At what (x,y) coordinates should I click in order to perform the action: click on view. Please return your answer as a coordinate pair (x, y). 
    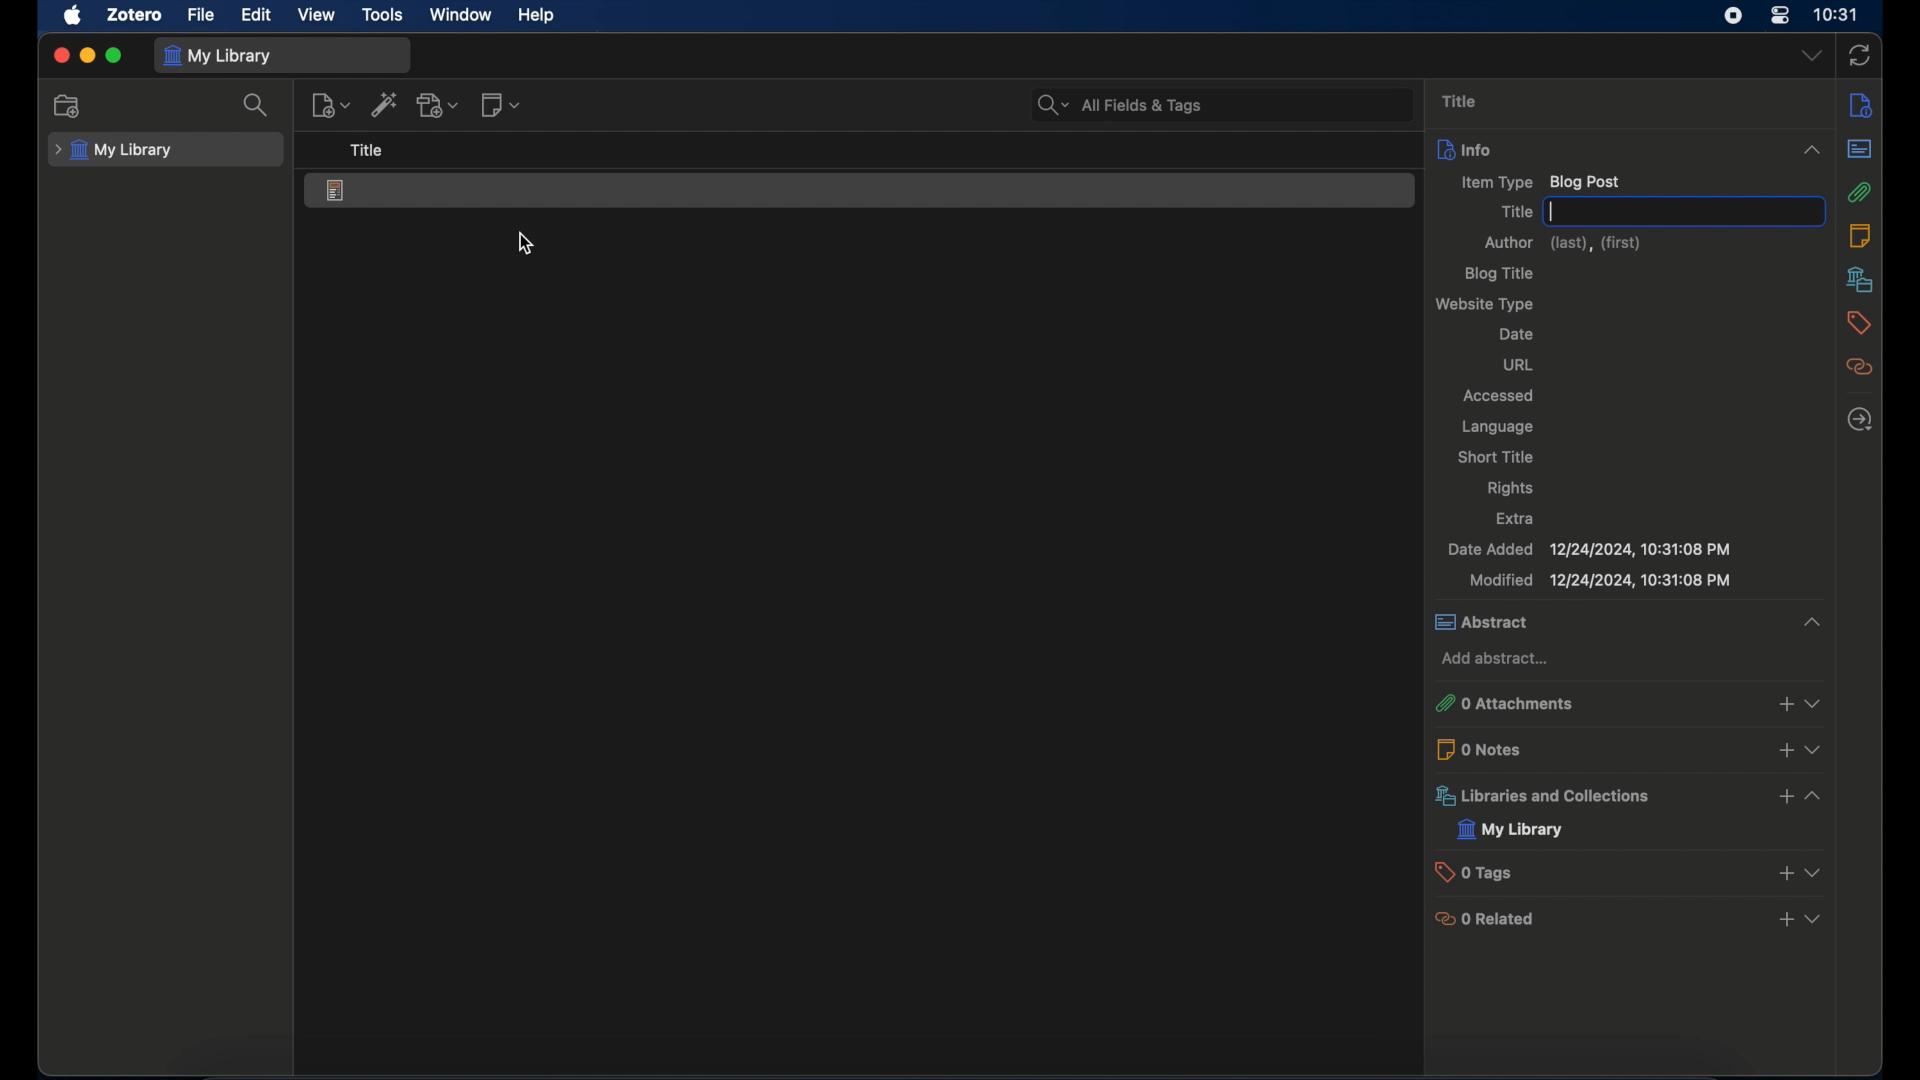
    Looking at the image, I should click on (316, 16).